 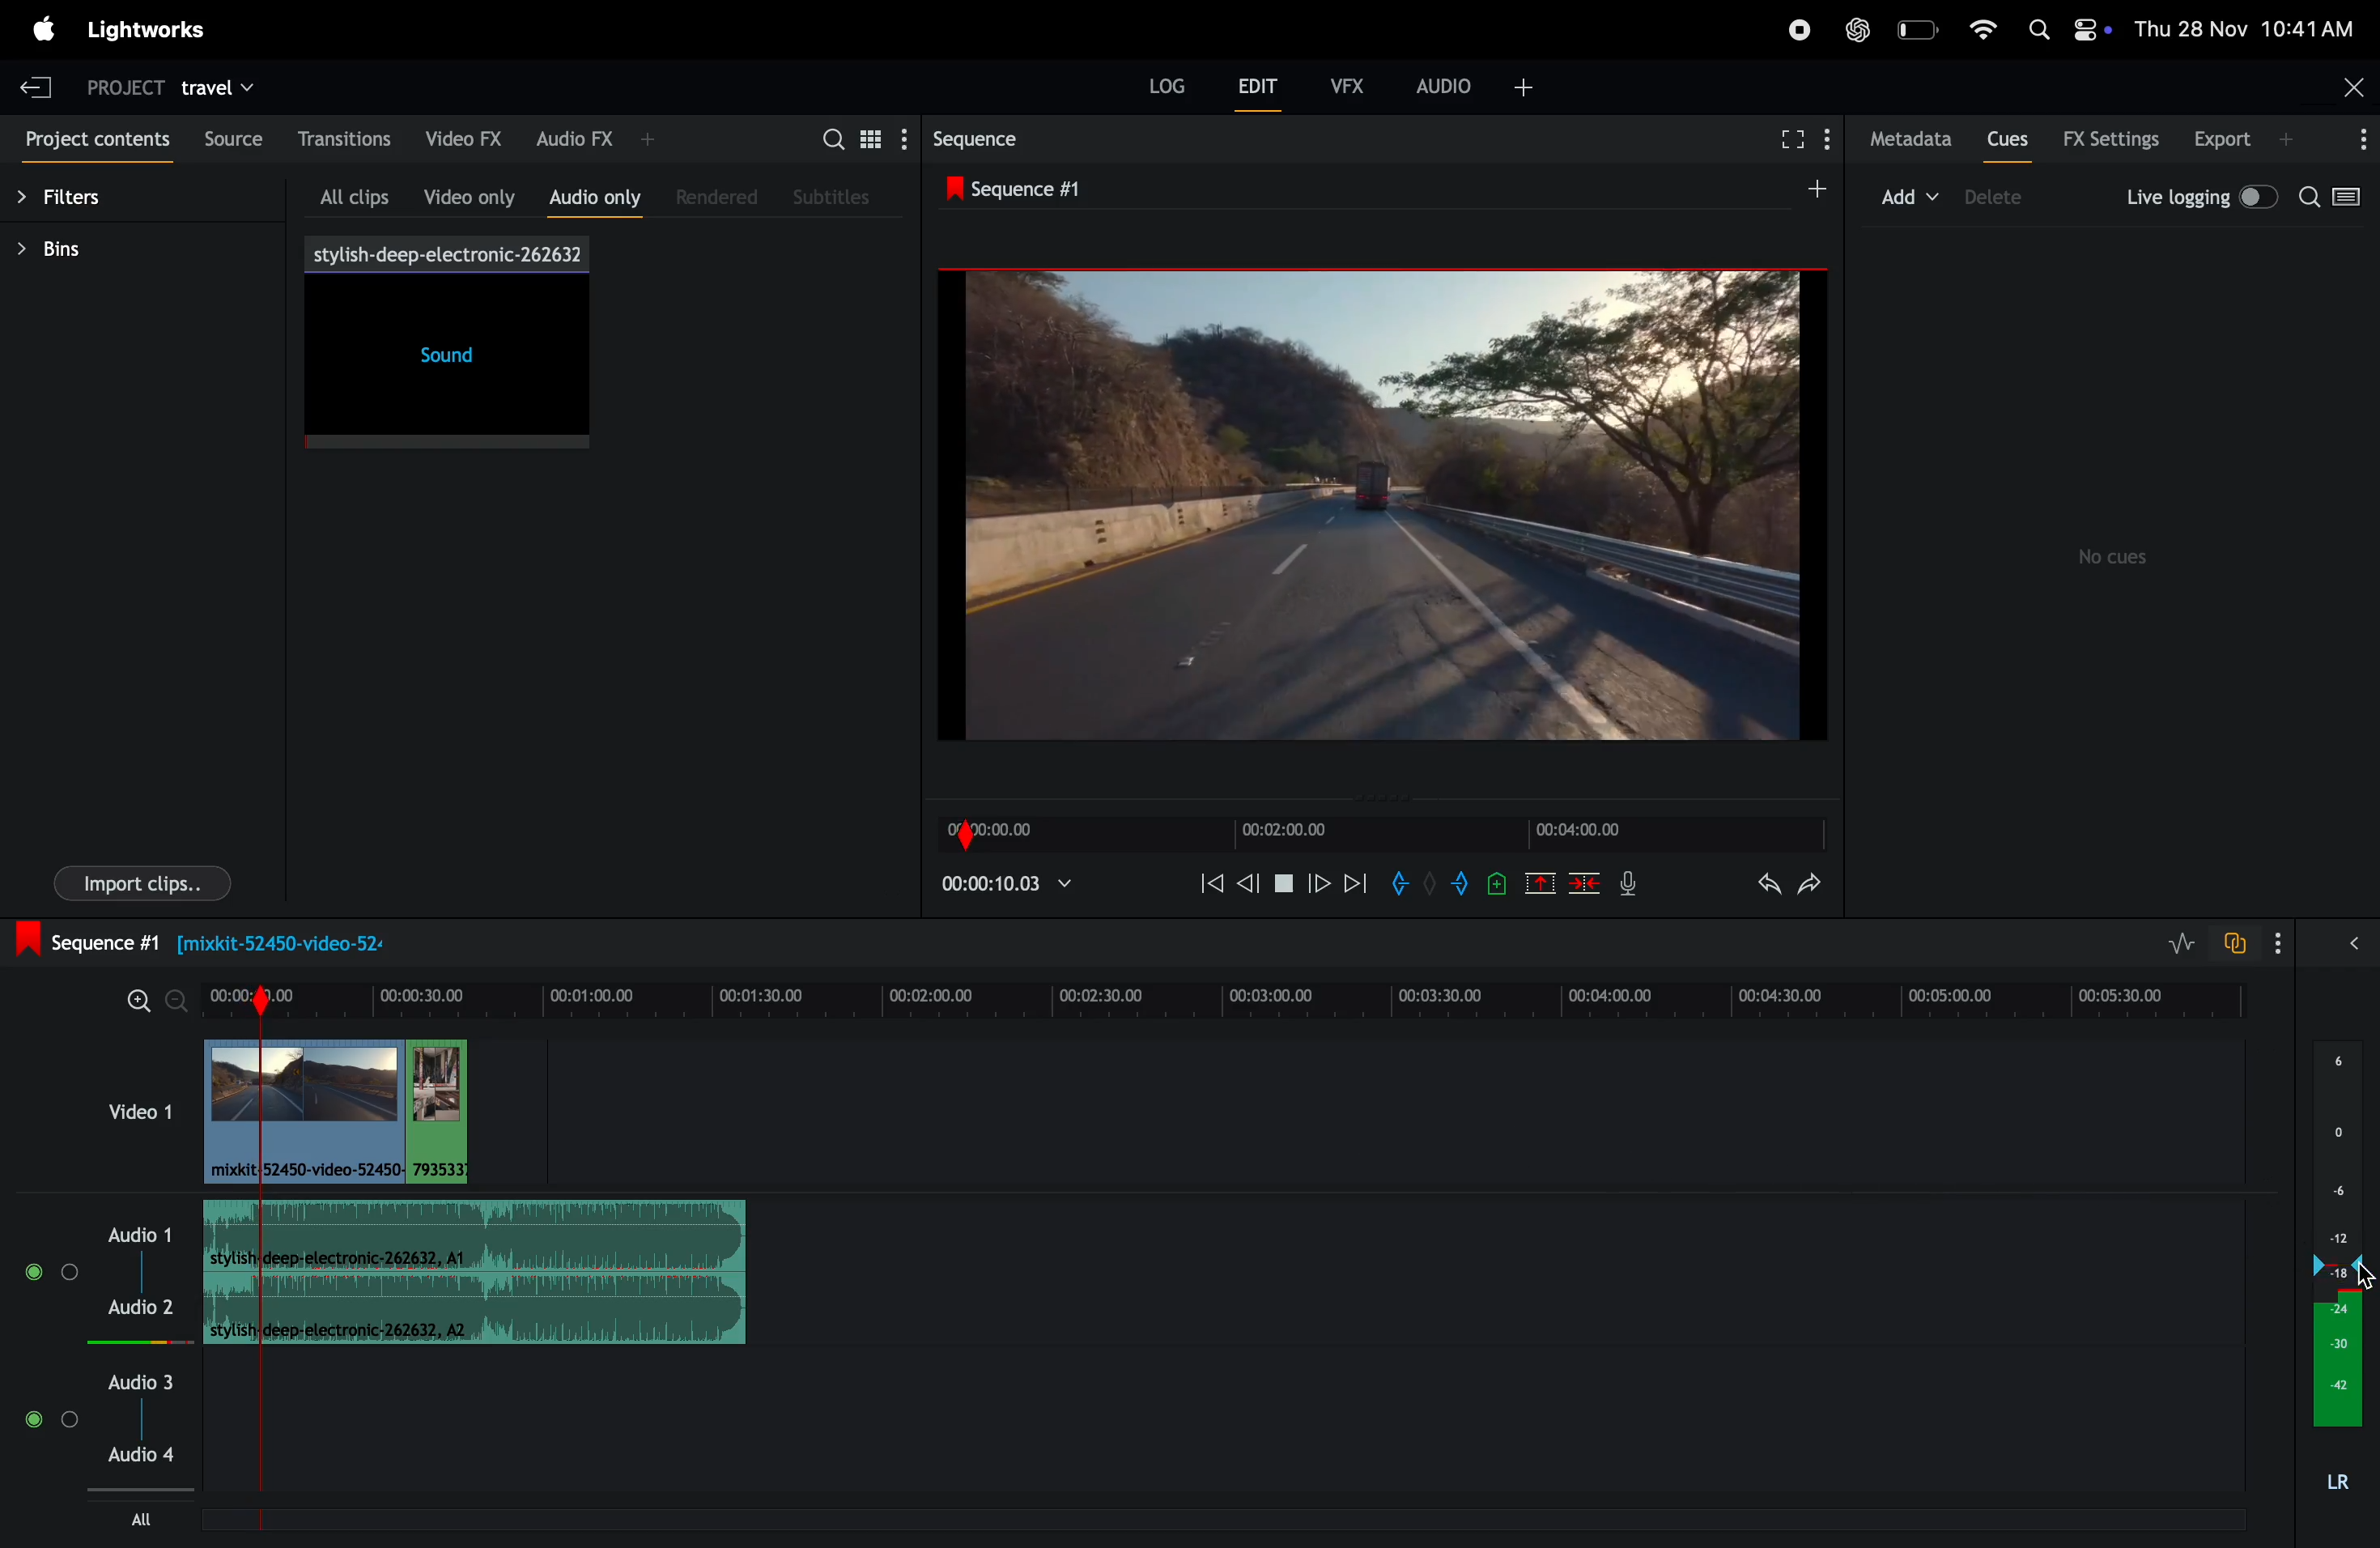 What do you see at coordinates (1600, 833) in the screenshot?
I see `frame time` at bounding box center [1600, 833].